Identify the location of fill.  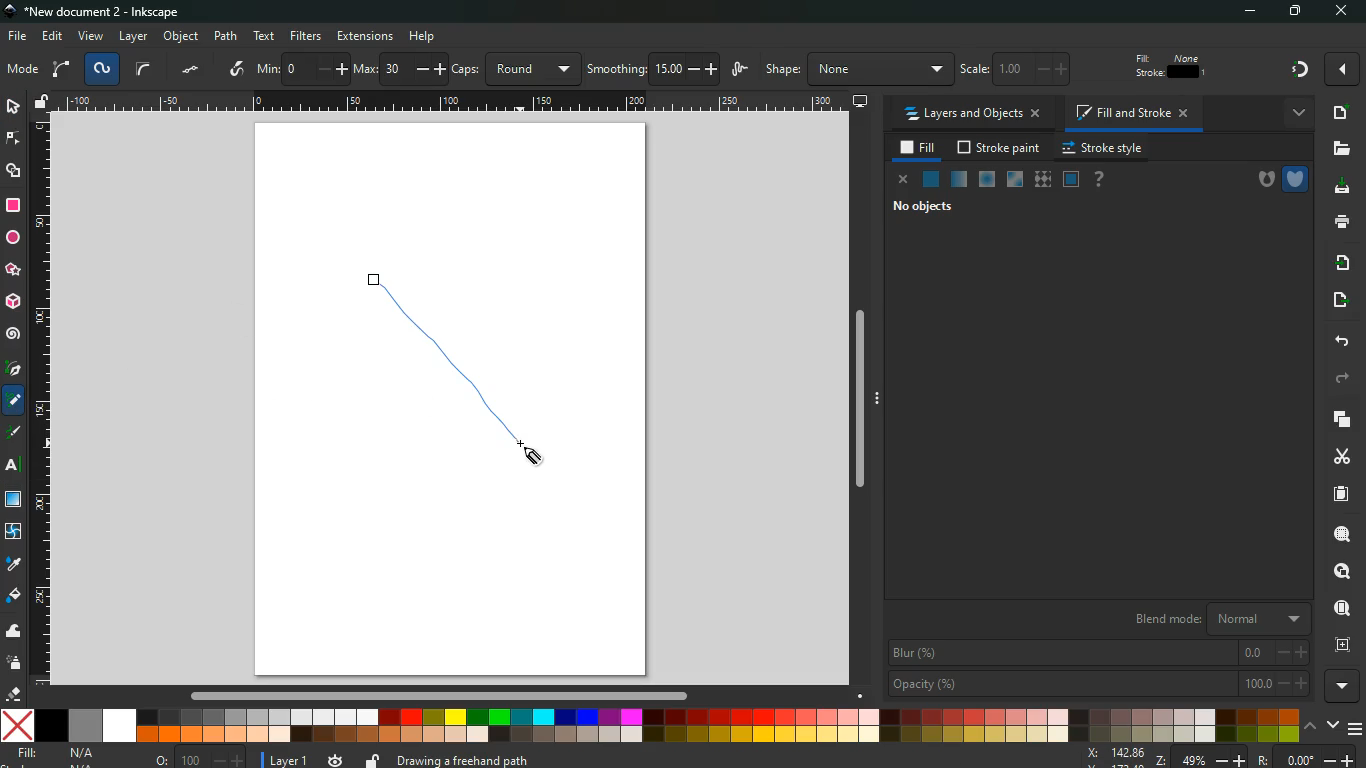
(14, 596).